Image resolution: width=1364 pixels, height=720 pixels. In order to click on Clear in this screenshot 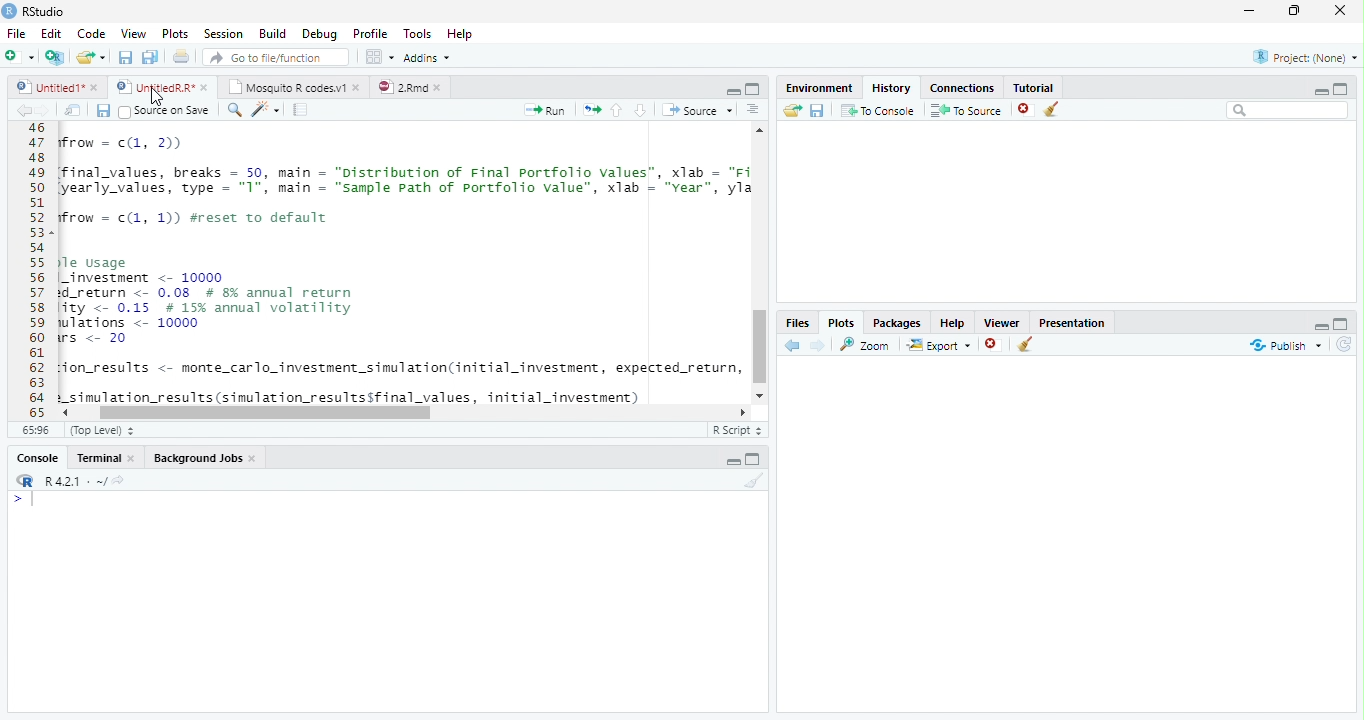, I will do `click(1056, 110)`.